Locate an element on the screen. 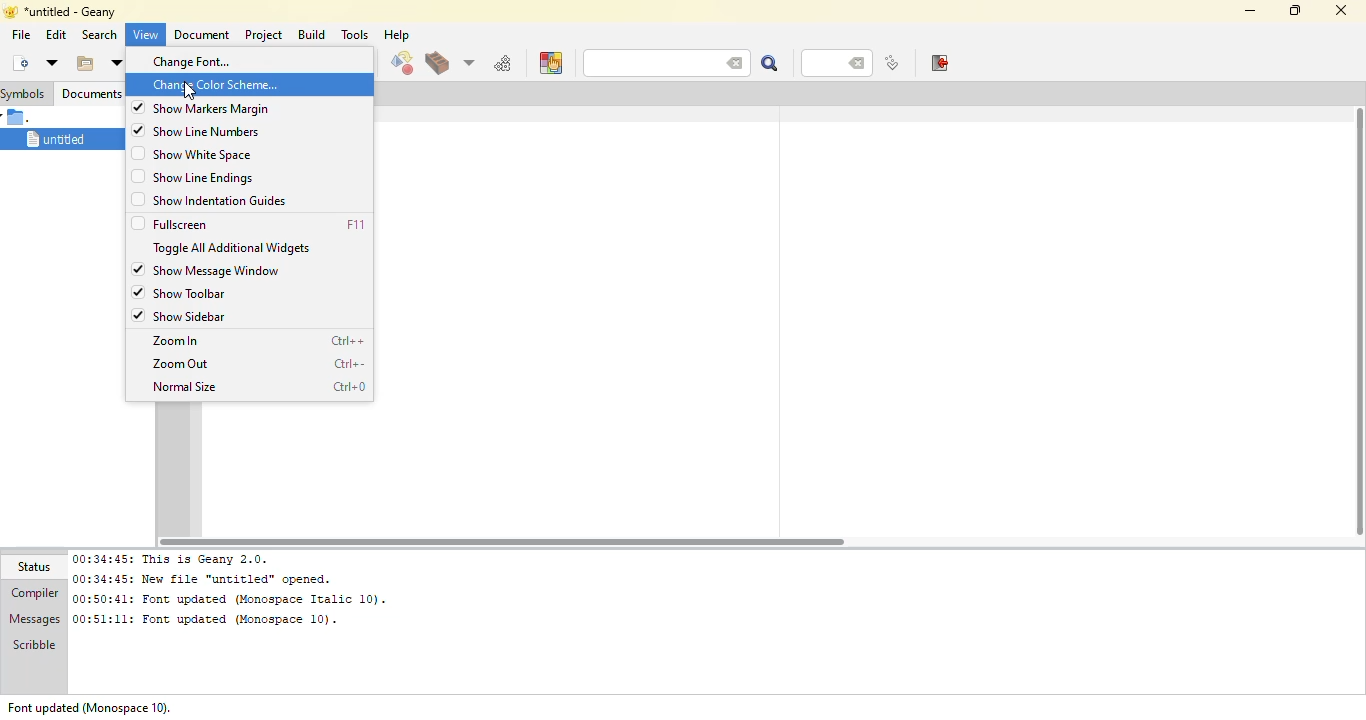  show indentation guides is located at coordinates (224, 201).